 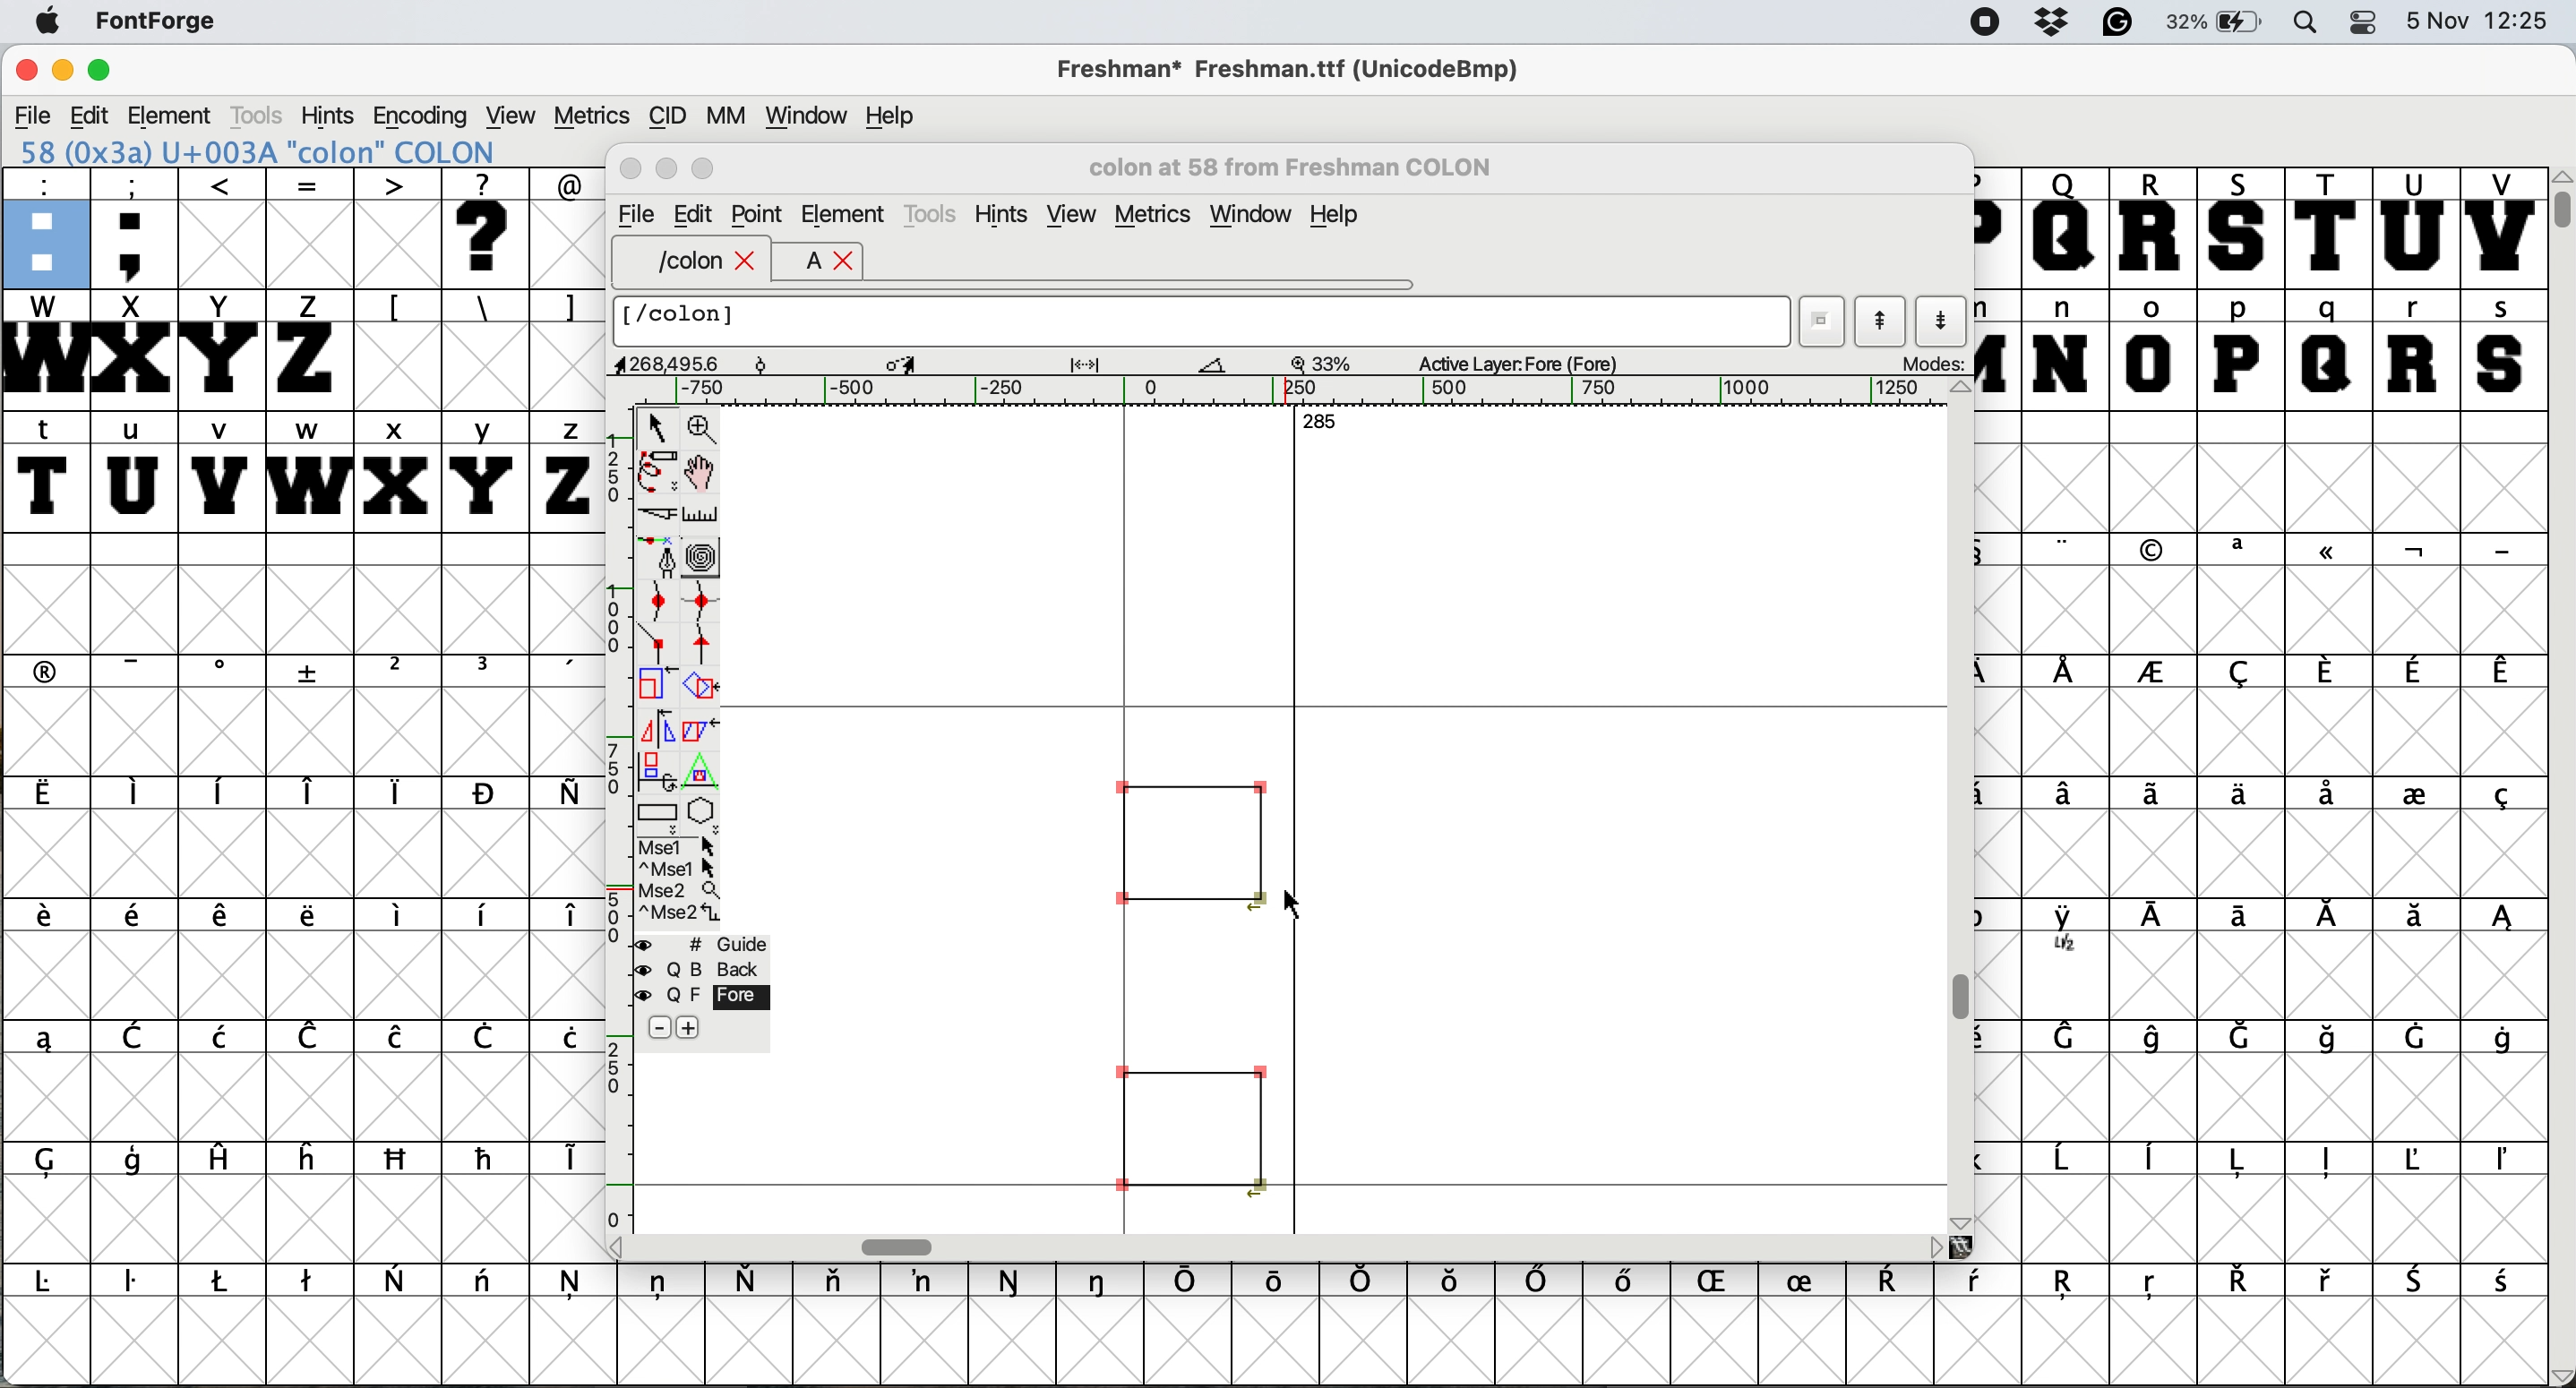 I want to click on symbol, so click(x=220, y=1161).